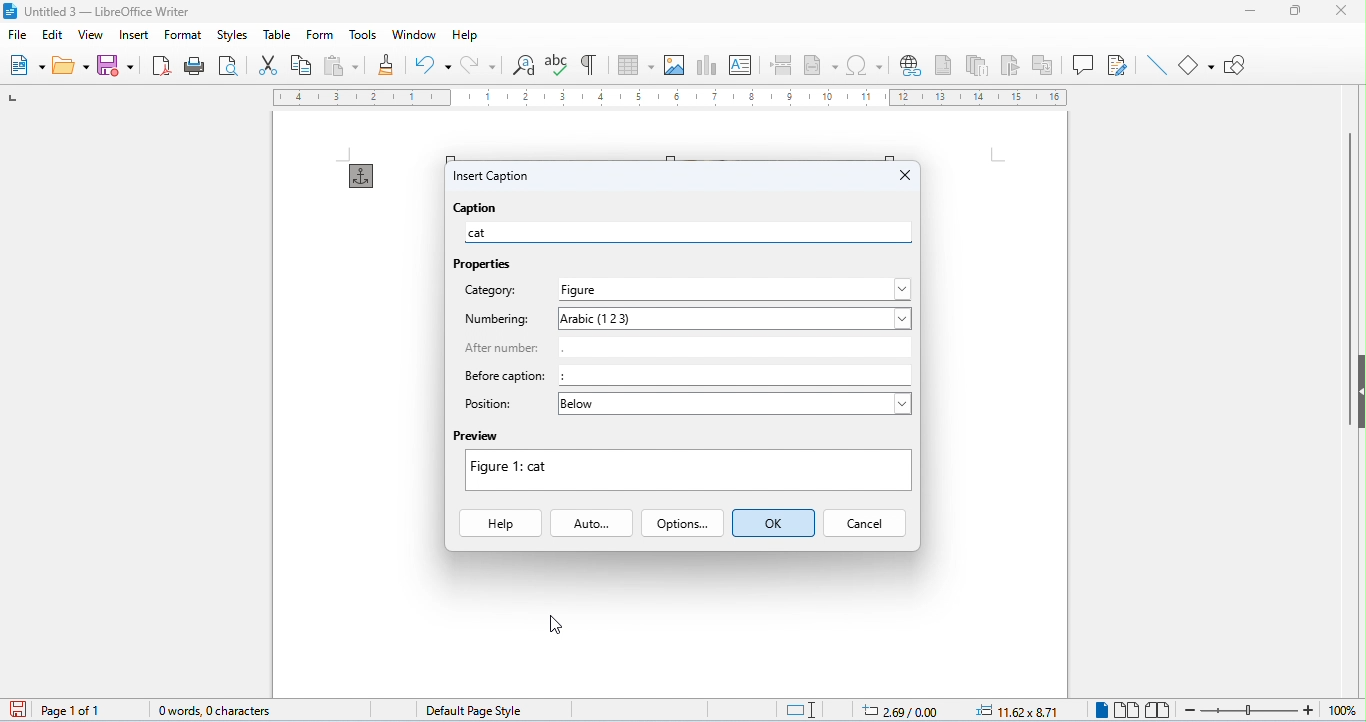 Image resolution: width=1366 pixels, height=722 pixels. I want to click on paste, so click(341, 65).